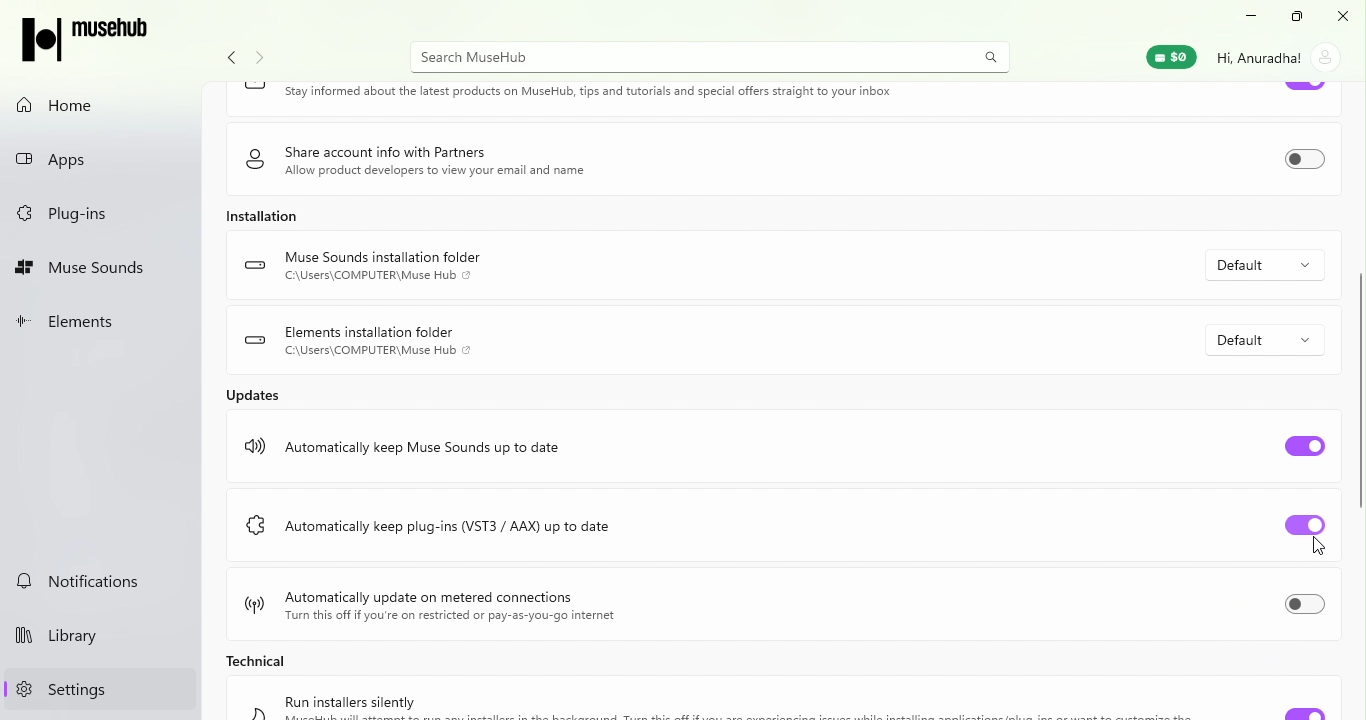 This screenshot has width=1366, height=720. What do you see at coordinates (259, 59) in the screenshot?
I see `navigate forward` at bounding box center [259, 59].